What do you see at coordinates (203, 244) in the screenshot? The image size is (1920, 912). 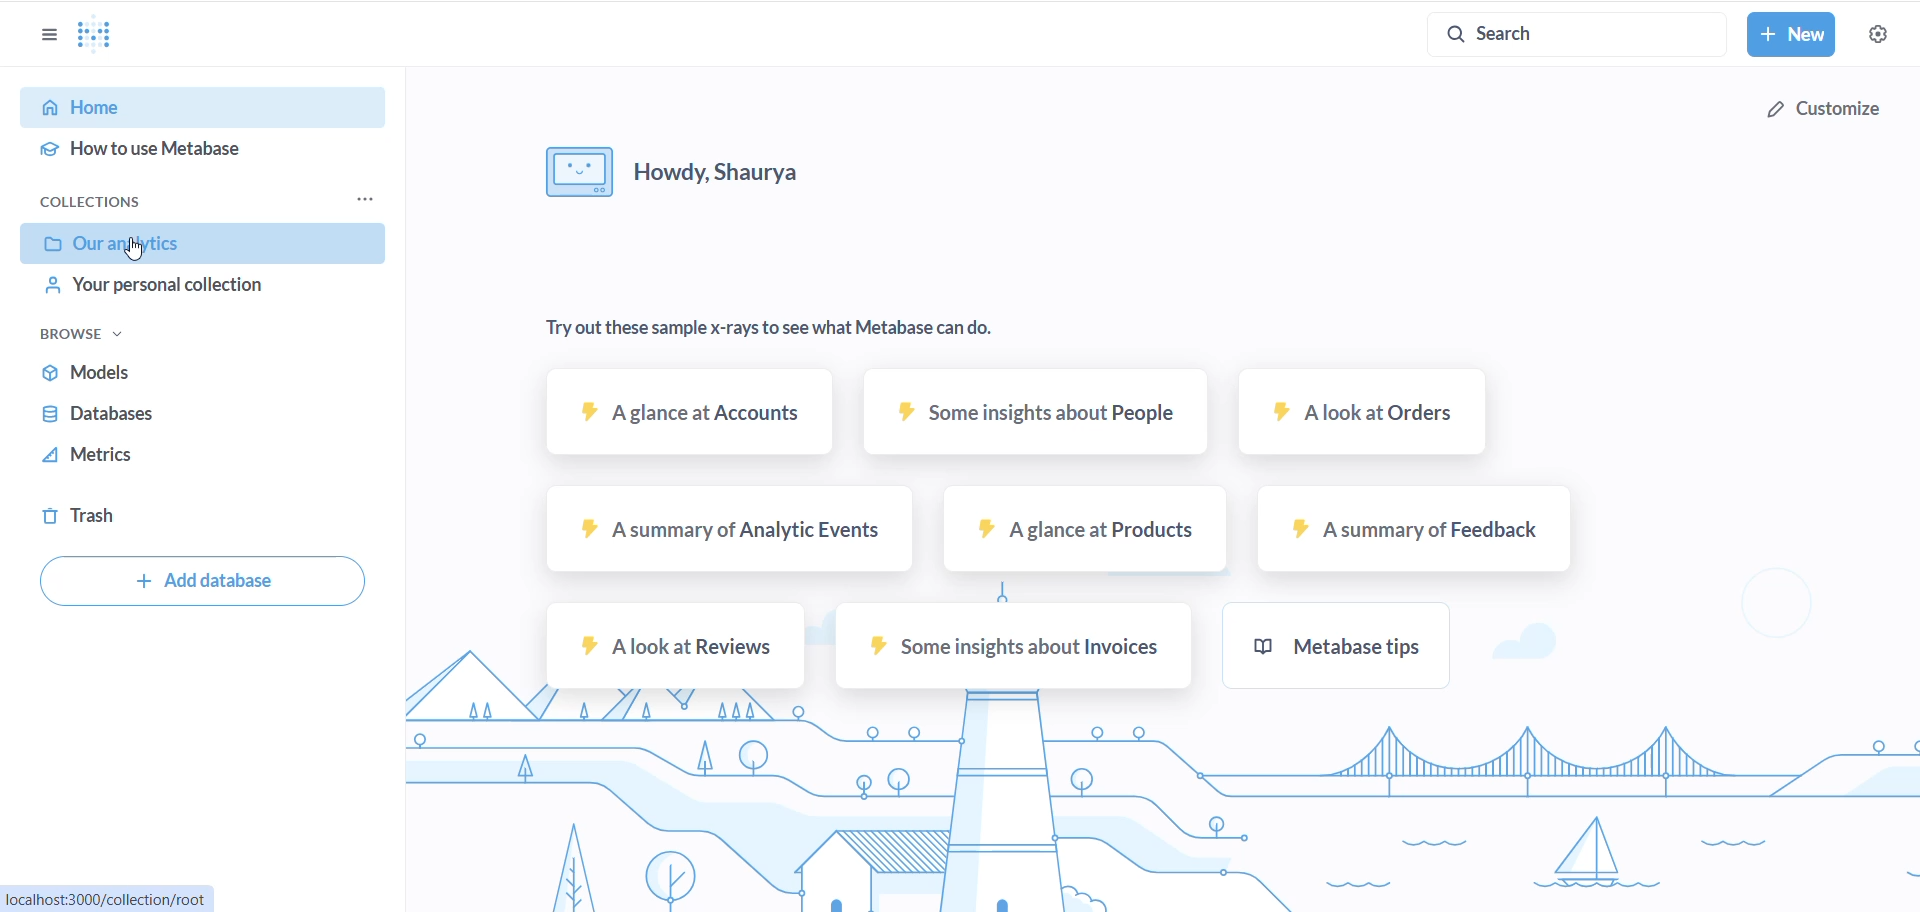 I see `our analytics` at bounding box center [203, 244].